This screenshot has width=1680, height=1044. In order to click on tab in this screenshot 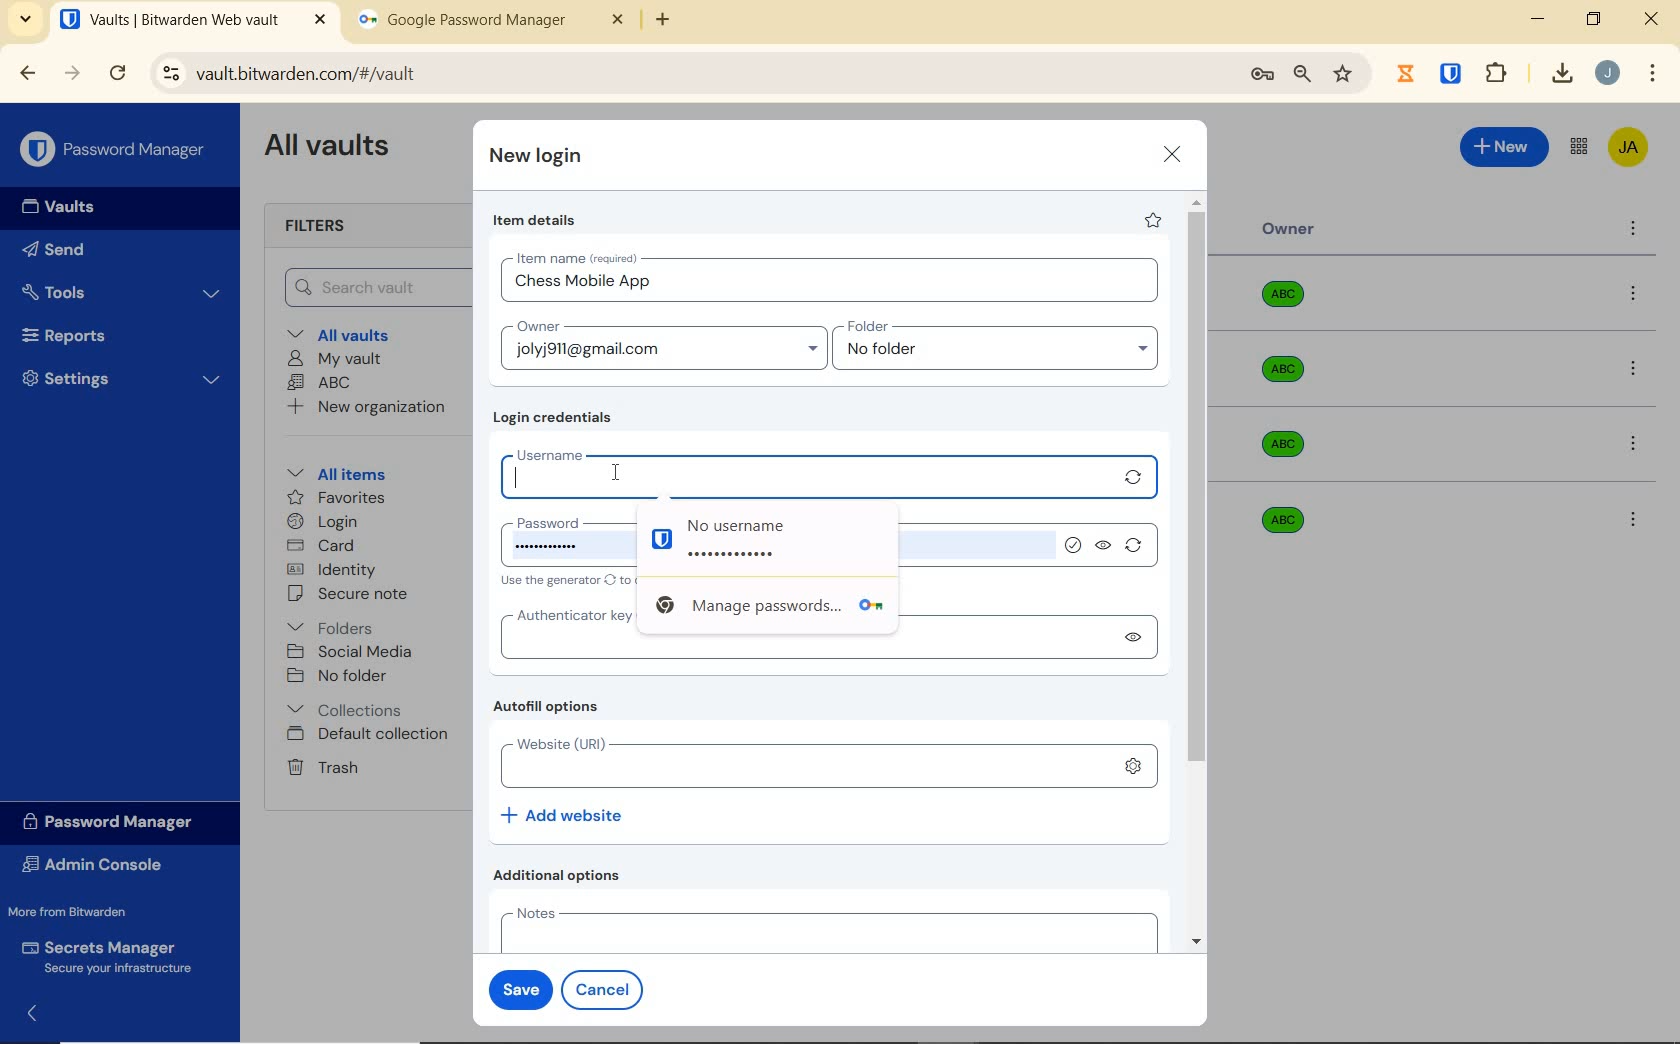, I will do `click(491, 24)`.